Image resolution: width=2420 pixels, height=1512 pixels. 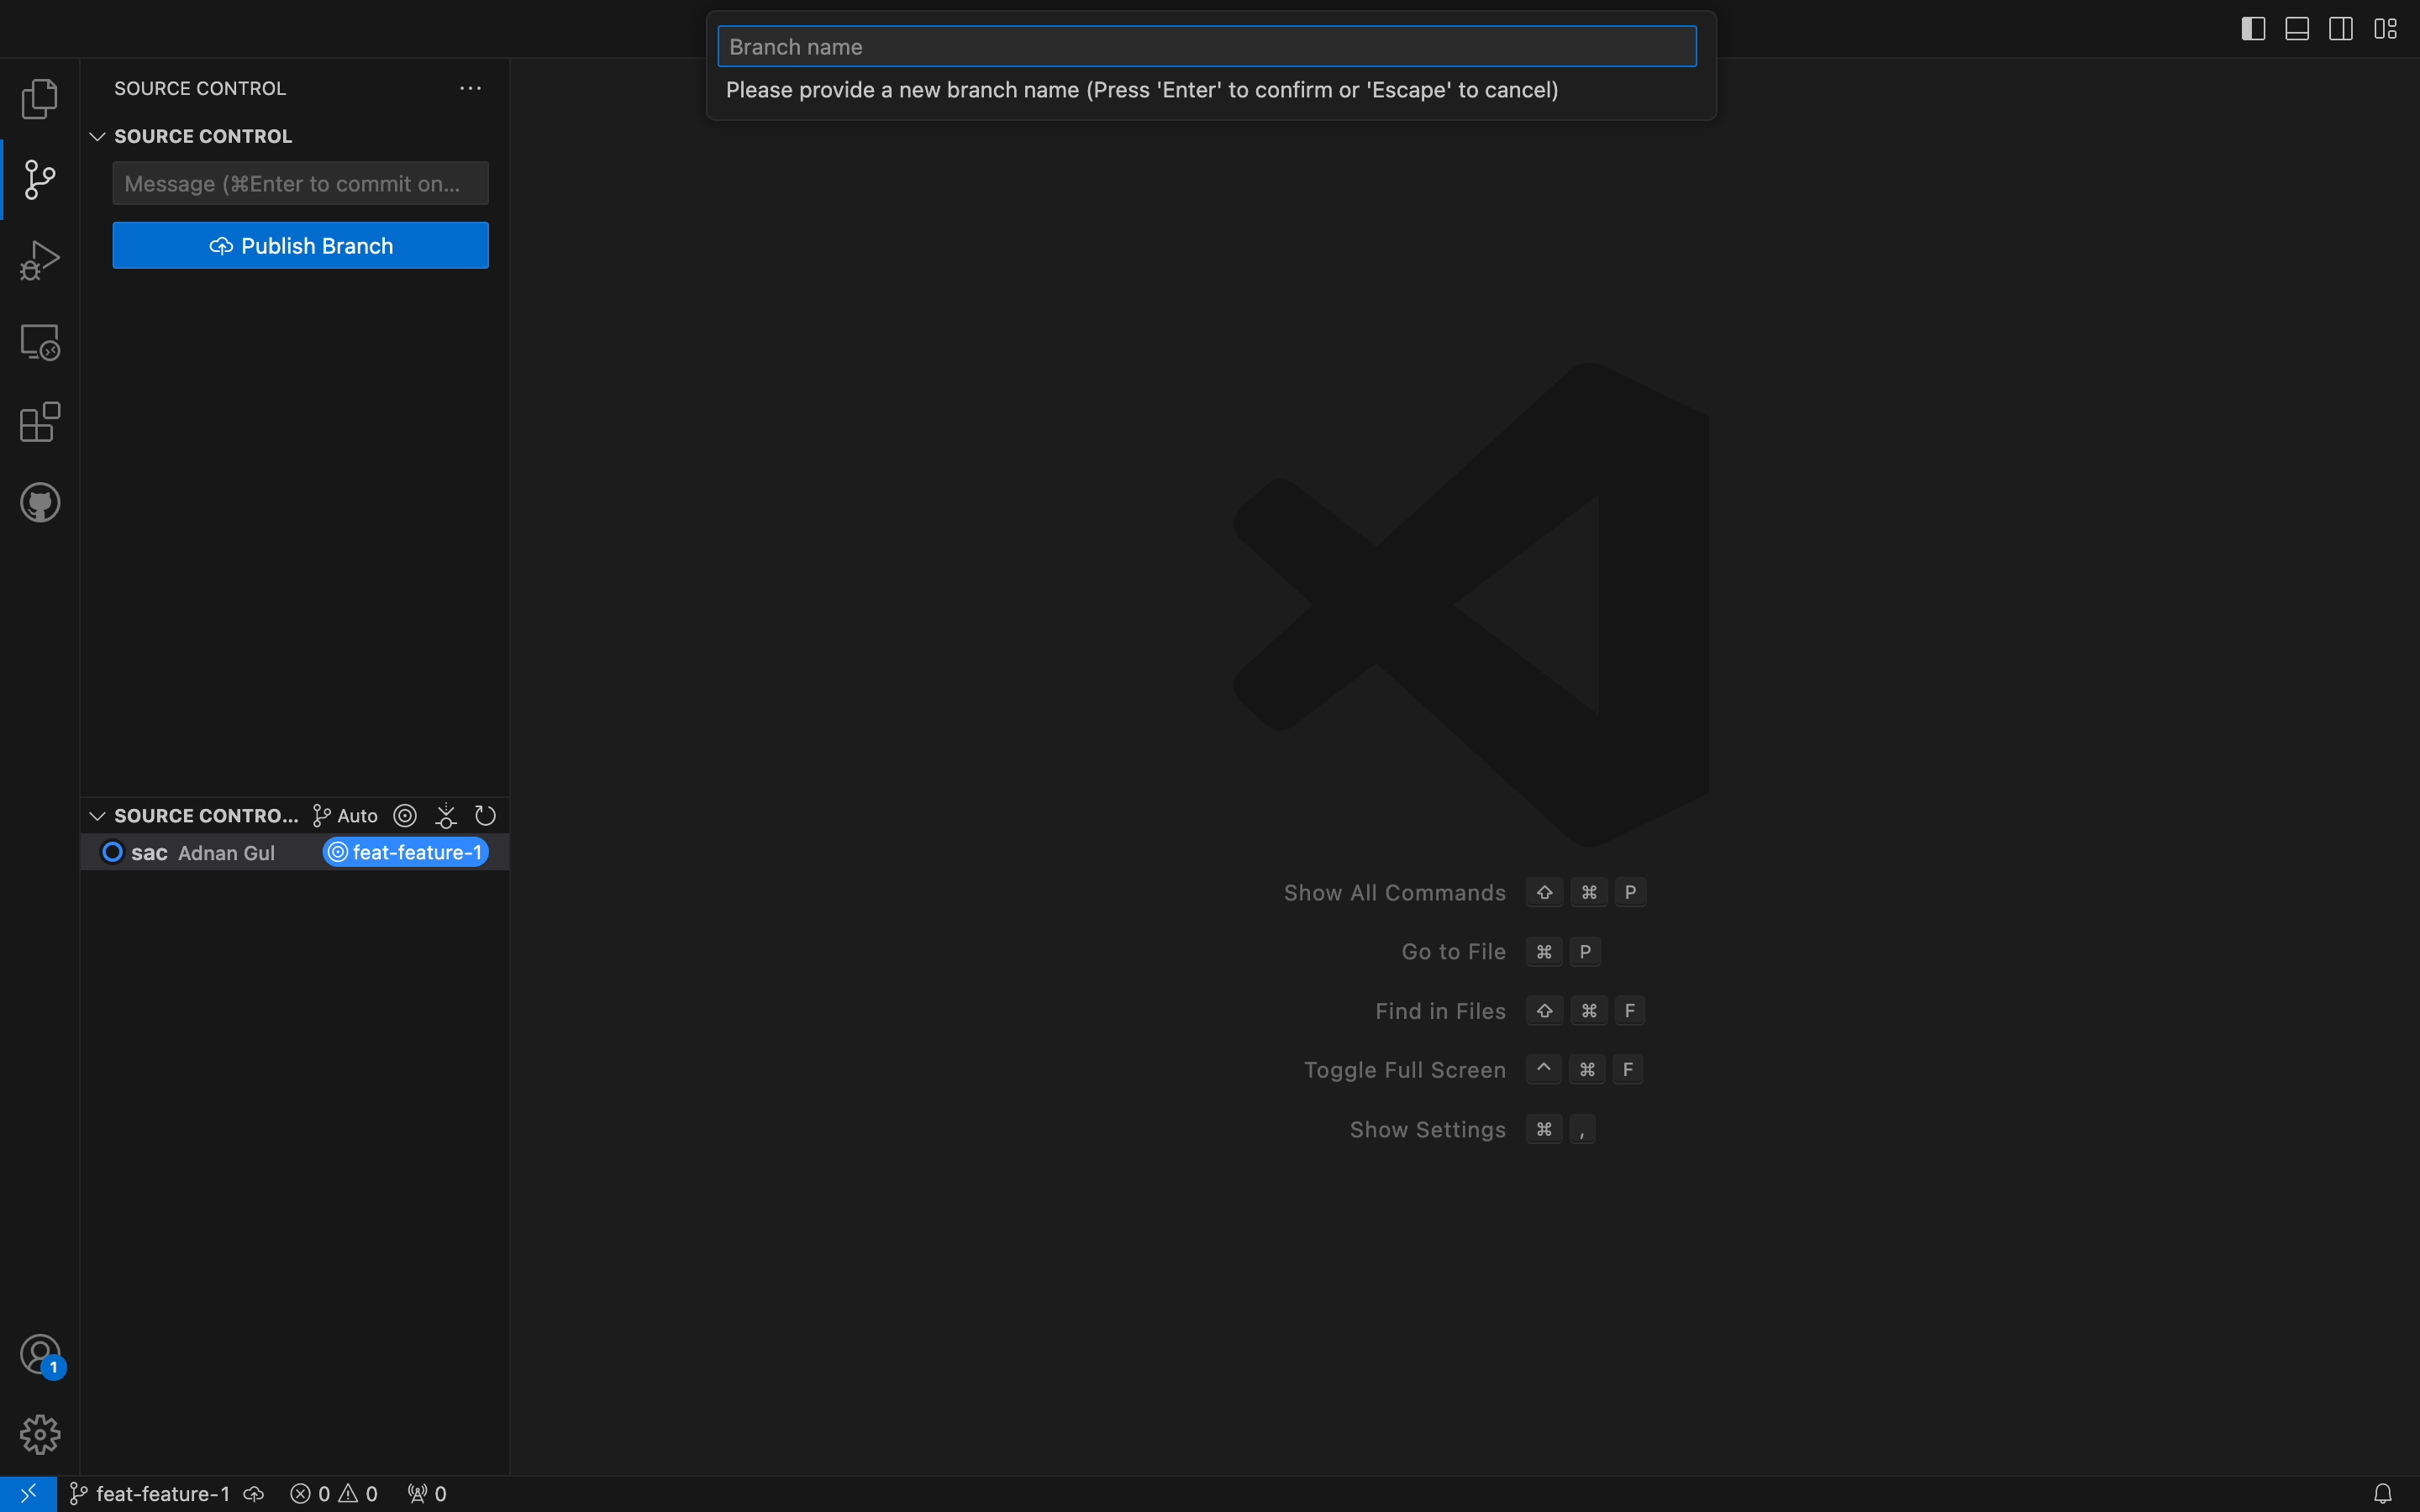 What do you see at coordinates (1636, 1069) in the screenshot?
I see `F` at bounding box center [1636, 1069].